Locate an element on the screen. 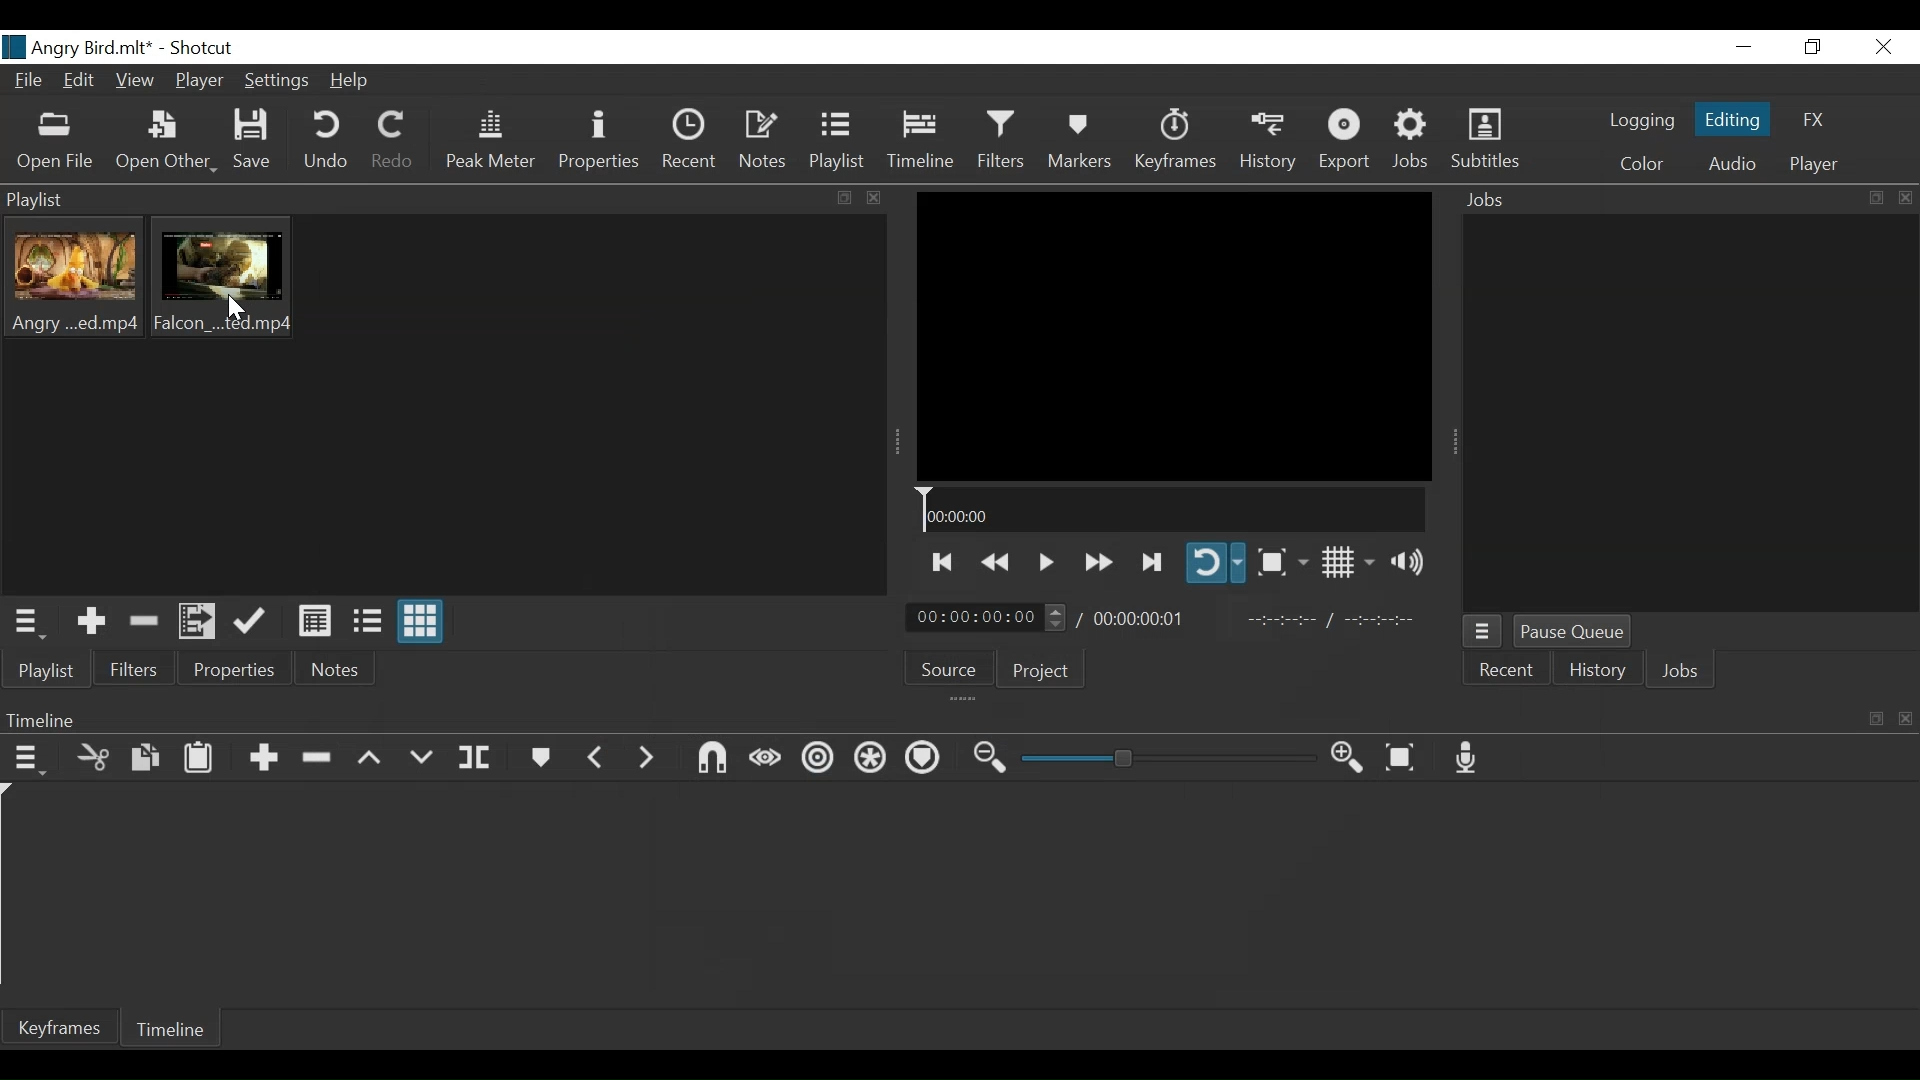 This screenshot has width=1920, height=1080. Close is located at coordinates (1880, 48).